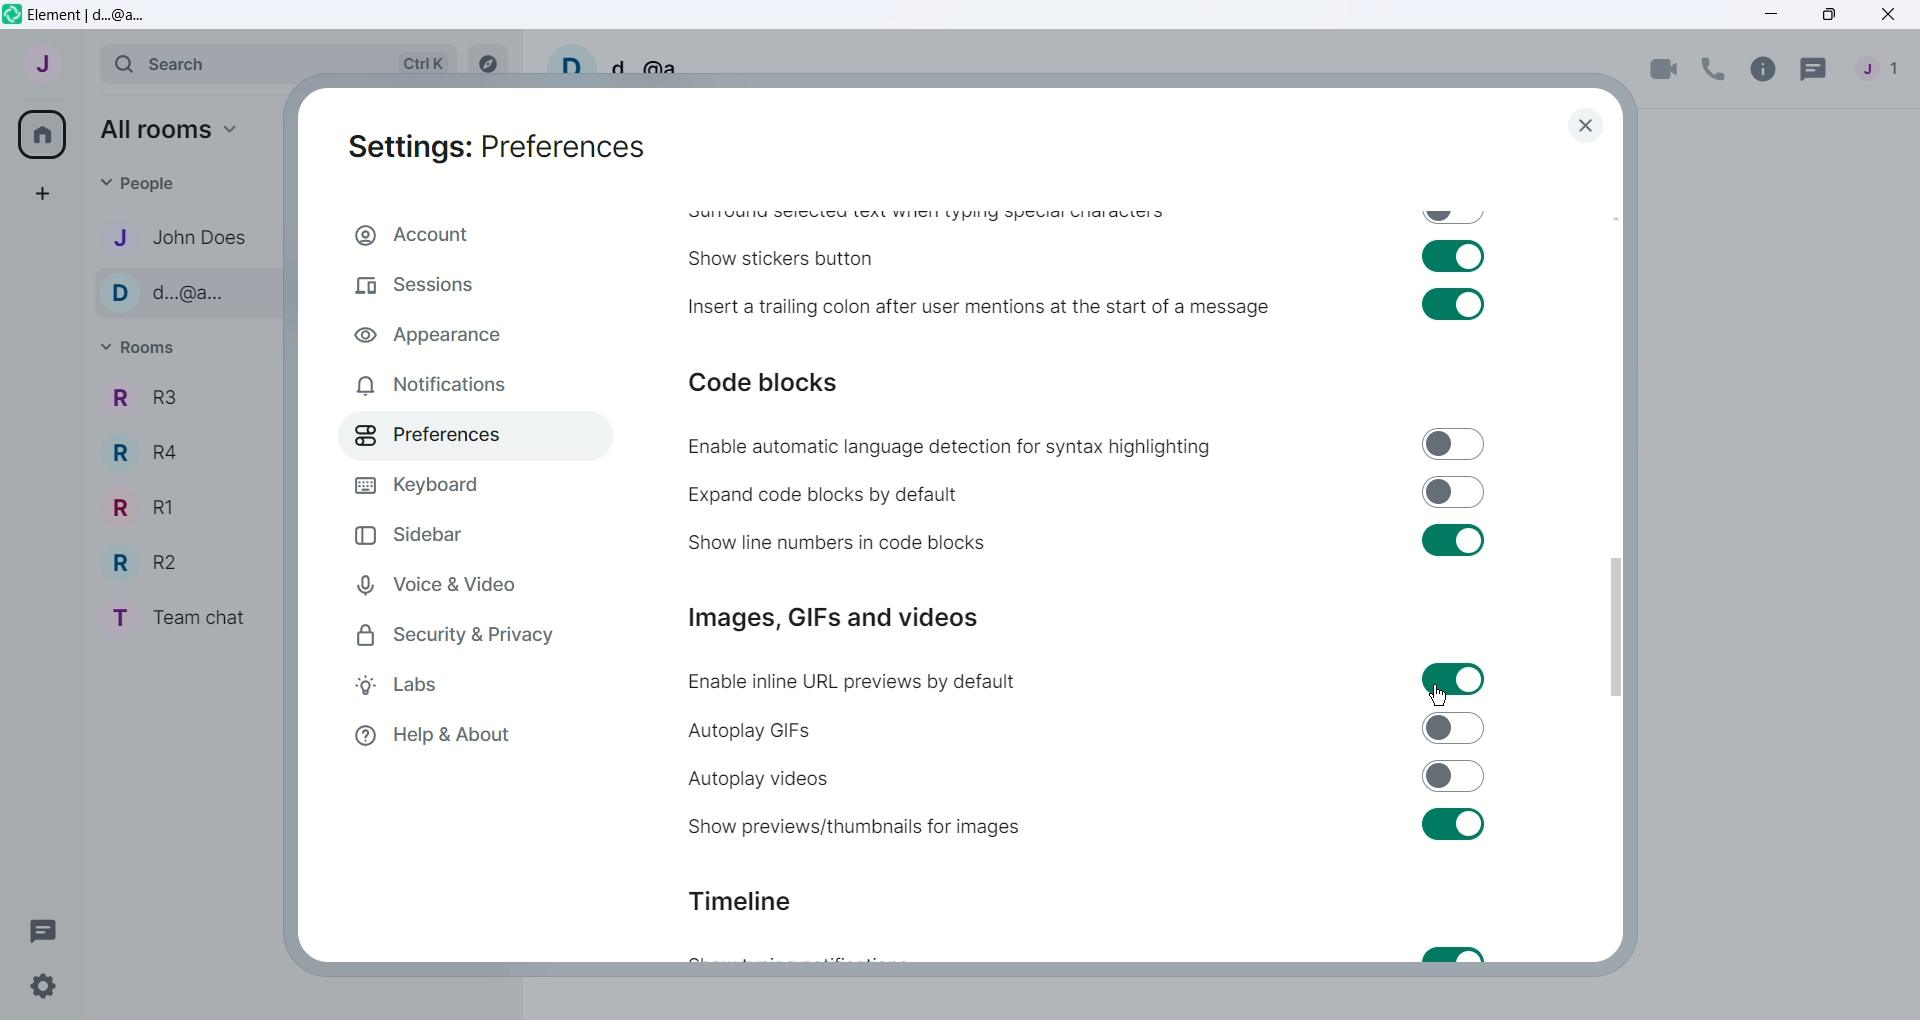 The width and height of the screenshot is (1920, 1020). Describe the element at coordinates (40, 191) in the screenshot. I see `Create a space` at that location.